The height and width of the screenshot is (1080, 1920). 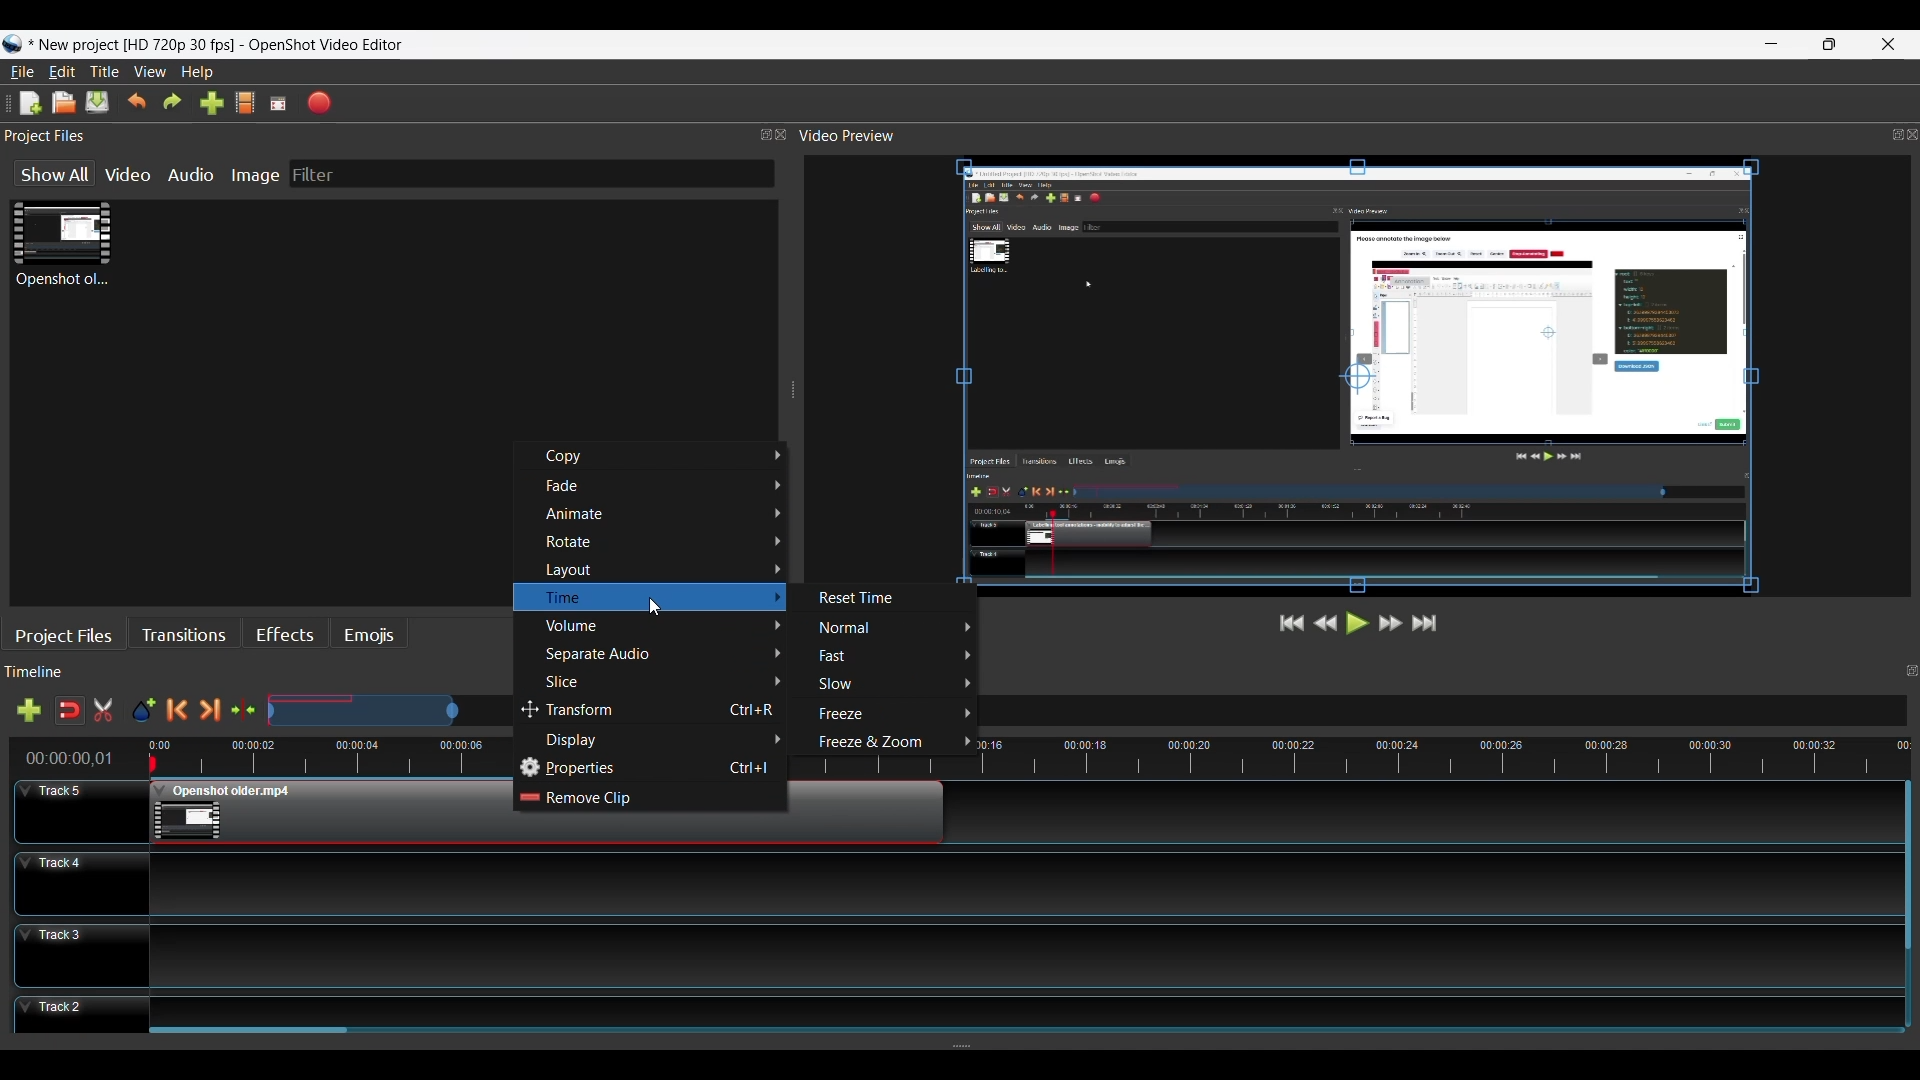 I want to click on Track Header, so click(x=80, y=1014).